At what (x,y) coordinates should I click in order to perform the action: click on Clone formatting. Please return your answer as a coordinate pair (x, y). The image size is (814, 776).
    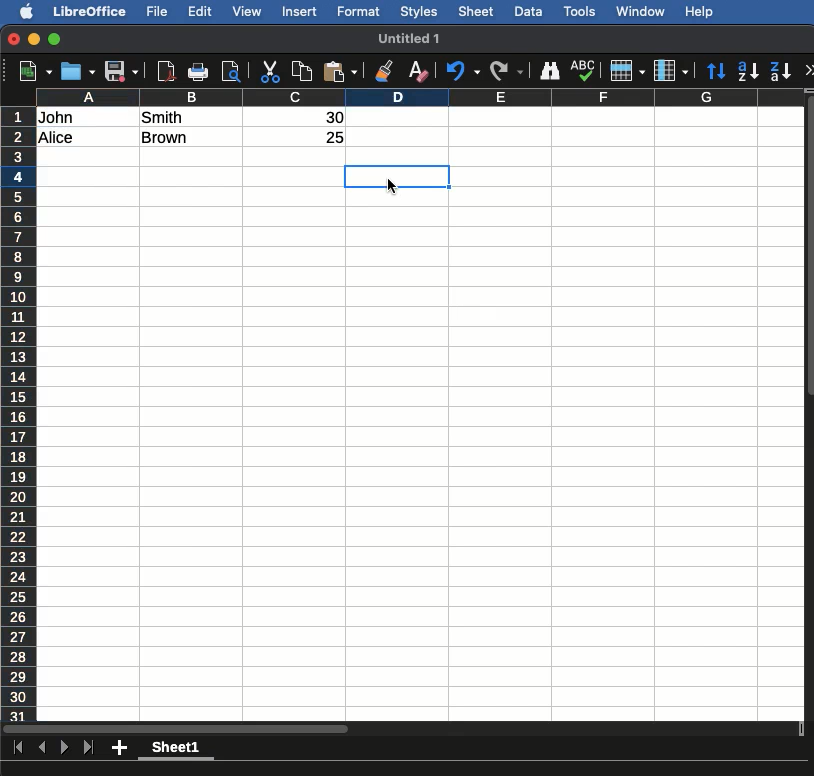
    Looking at the image, I should click on (385, 73).